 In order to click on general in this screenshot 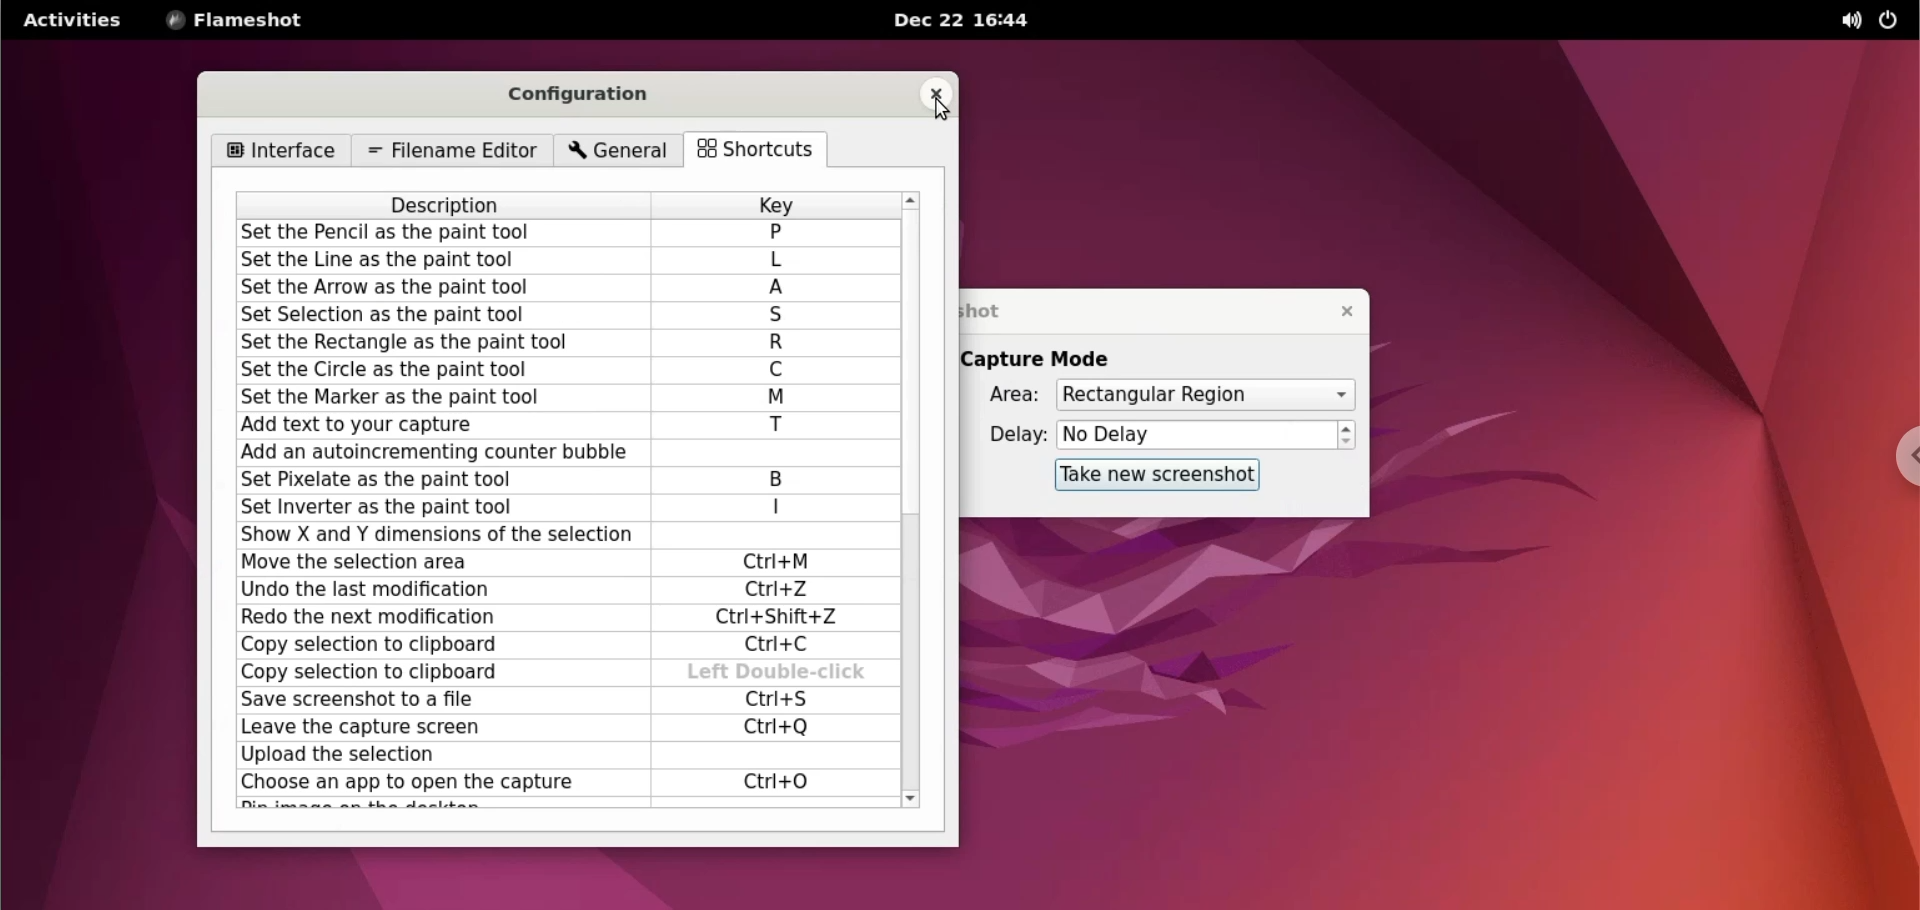, I will do `click(621, 152)`.